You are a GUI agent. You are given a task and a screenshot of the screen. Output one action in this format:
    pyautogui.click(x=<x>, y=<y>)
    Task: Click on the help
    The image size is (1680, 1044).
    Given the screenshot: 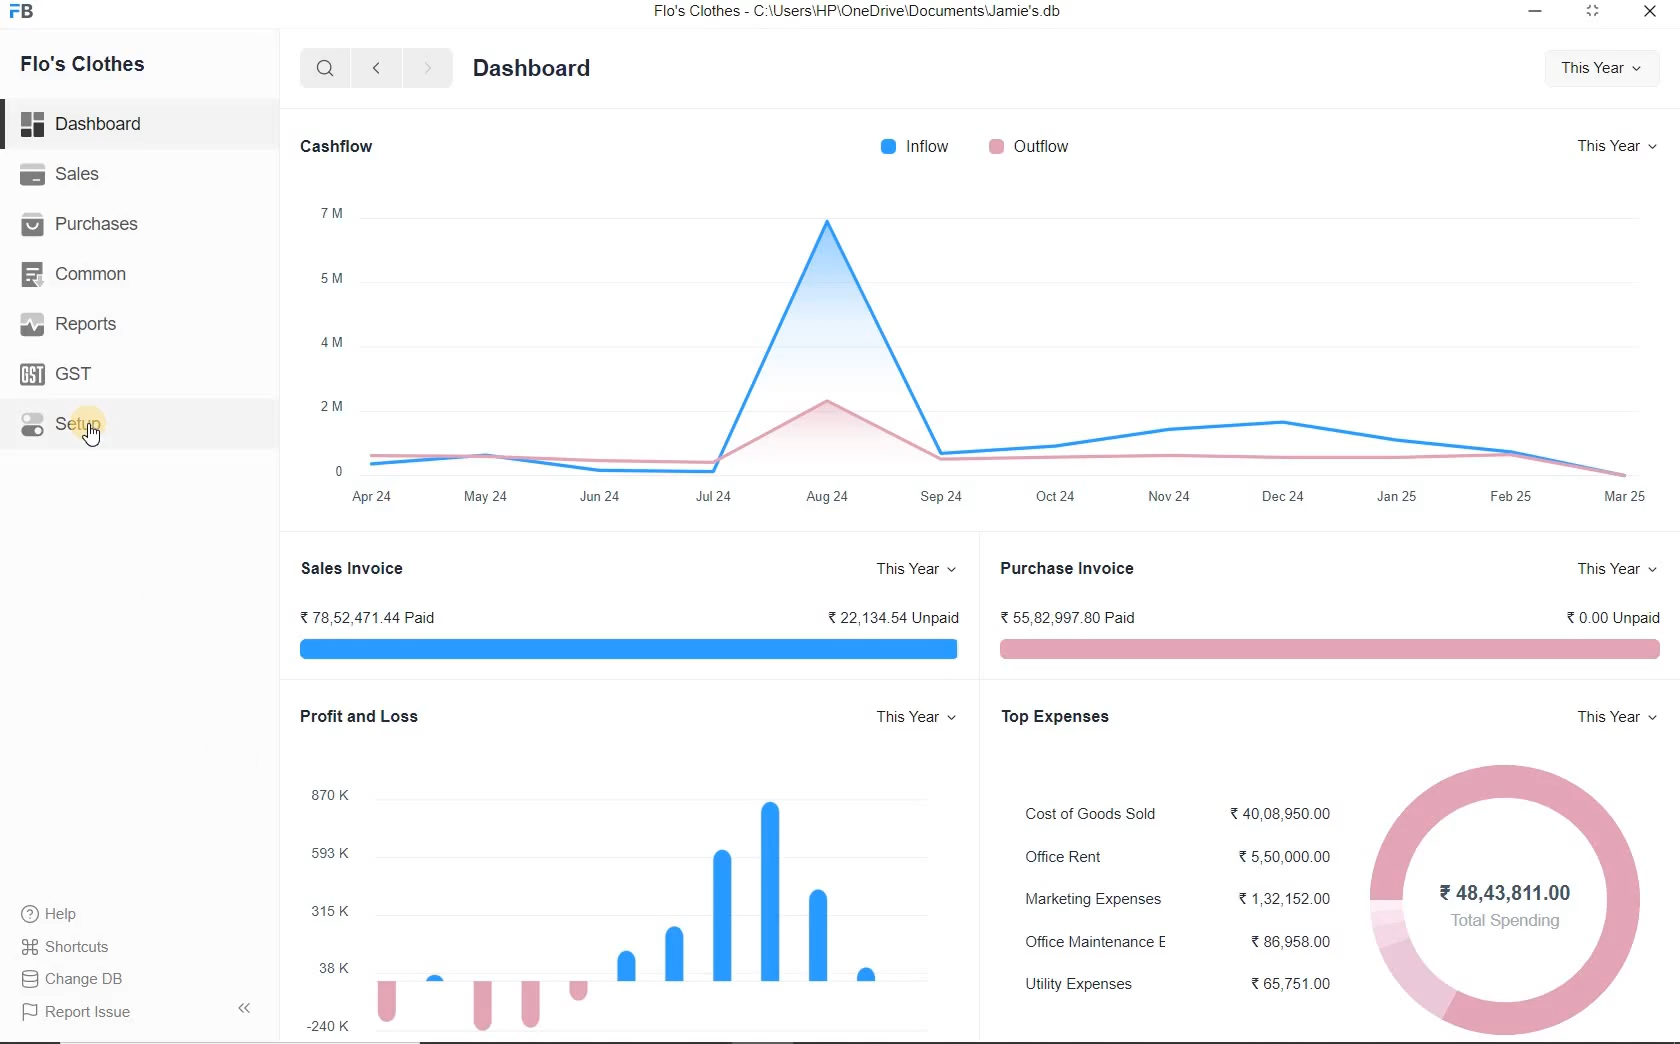 What is the action you would take?
    pyautogui.click(x=50, y=914)
    